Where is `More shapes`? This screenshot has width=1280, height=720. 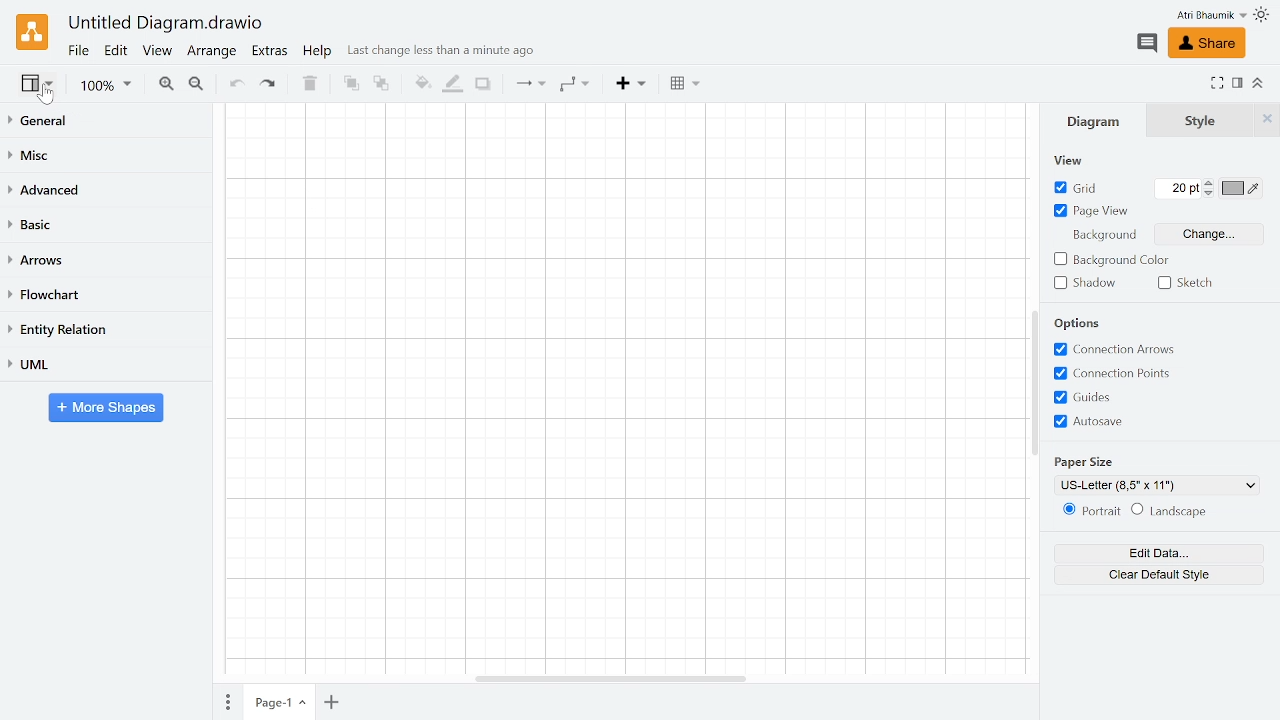
More shapes is located at coordinates (106, 408).